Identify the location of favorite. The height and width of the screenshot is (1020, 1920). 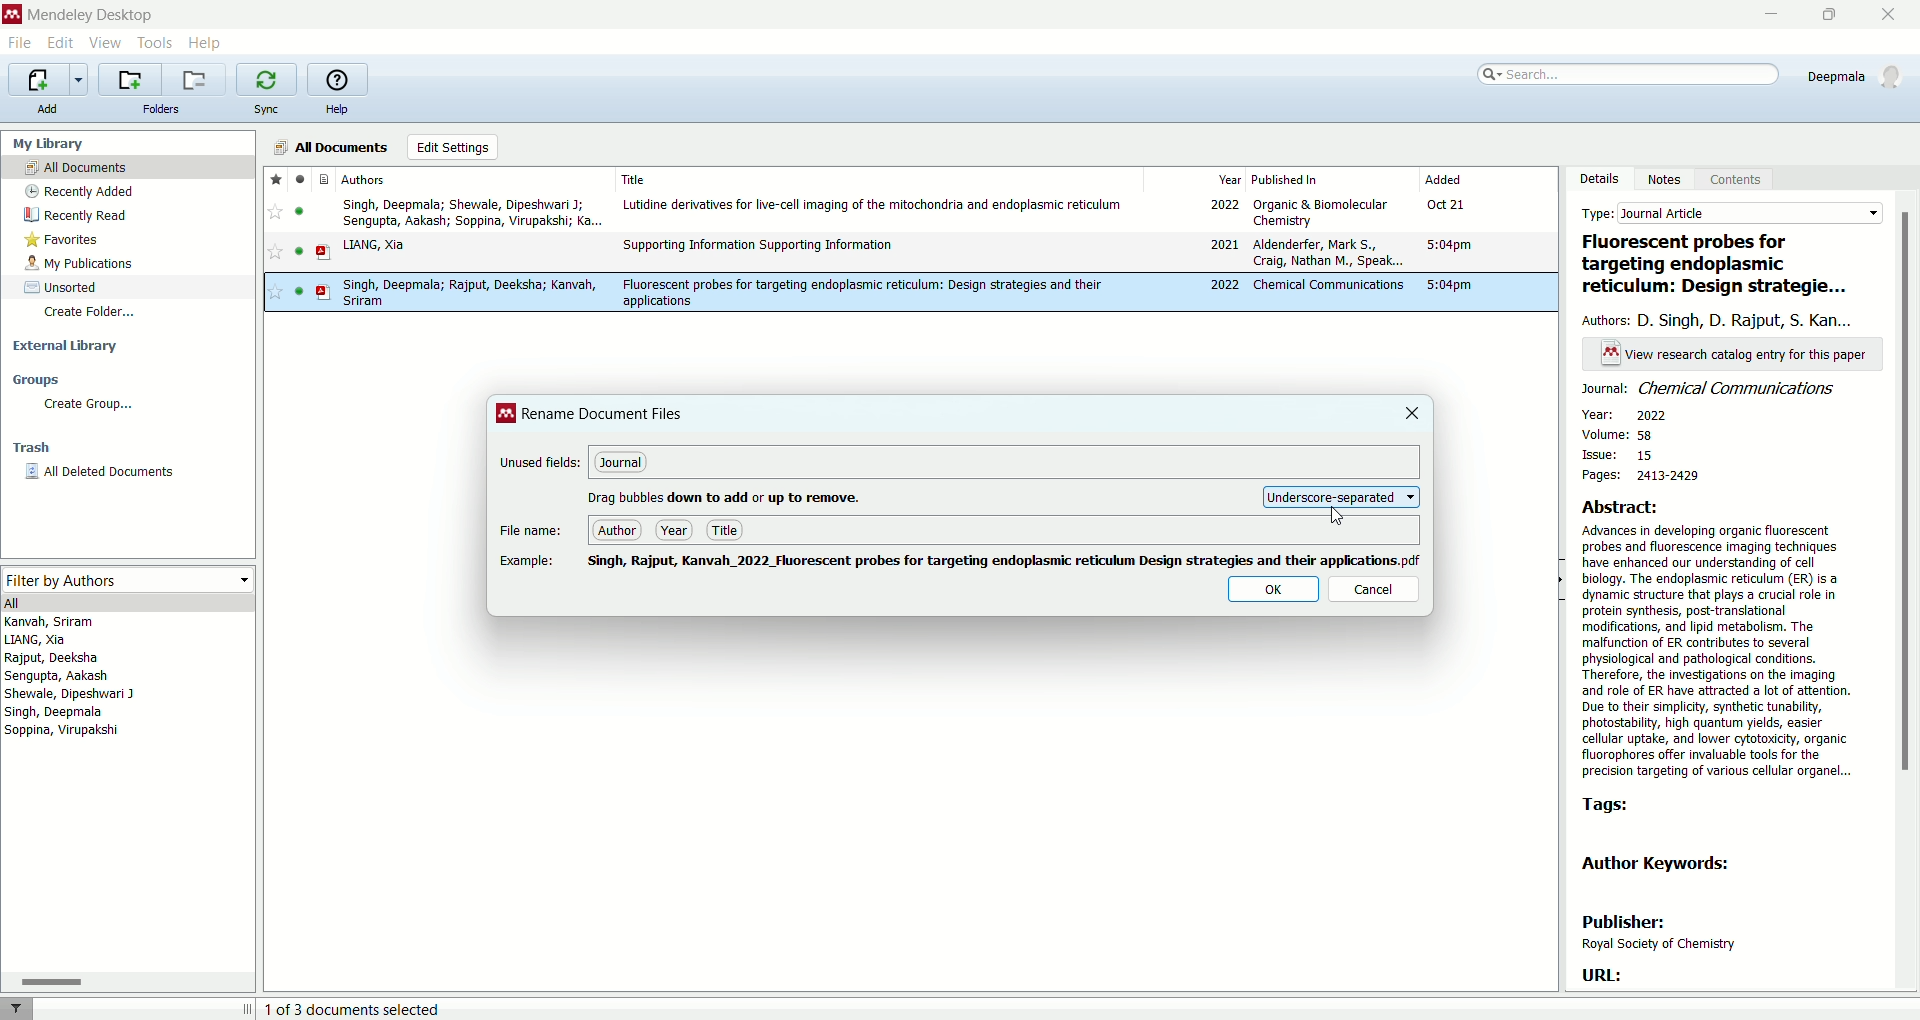
(276, 213).